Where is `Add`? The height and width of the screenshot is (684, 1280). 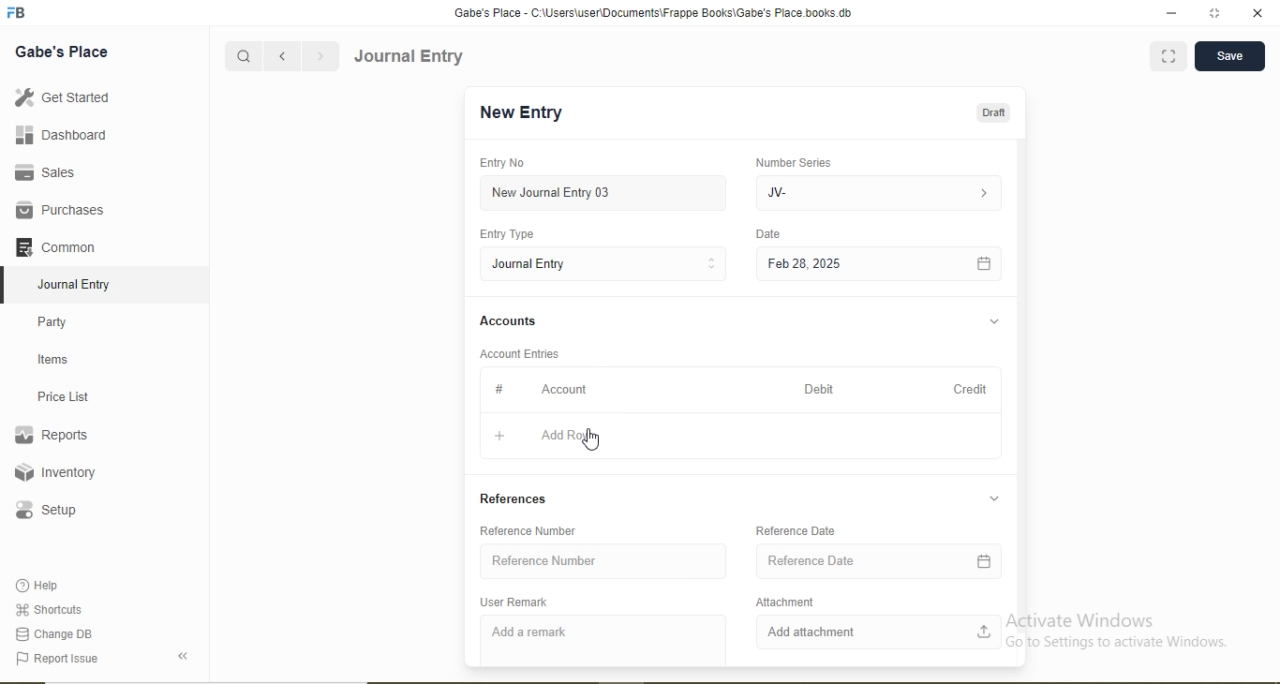
Add is located at coordinates (500, 436).